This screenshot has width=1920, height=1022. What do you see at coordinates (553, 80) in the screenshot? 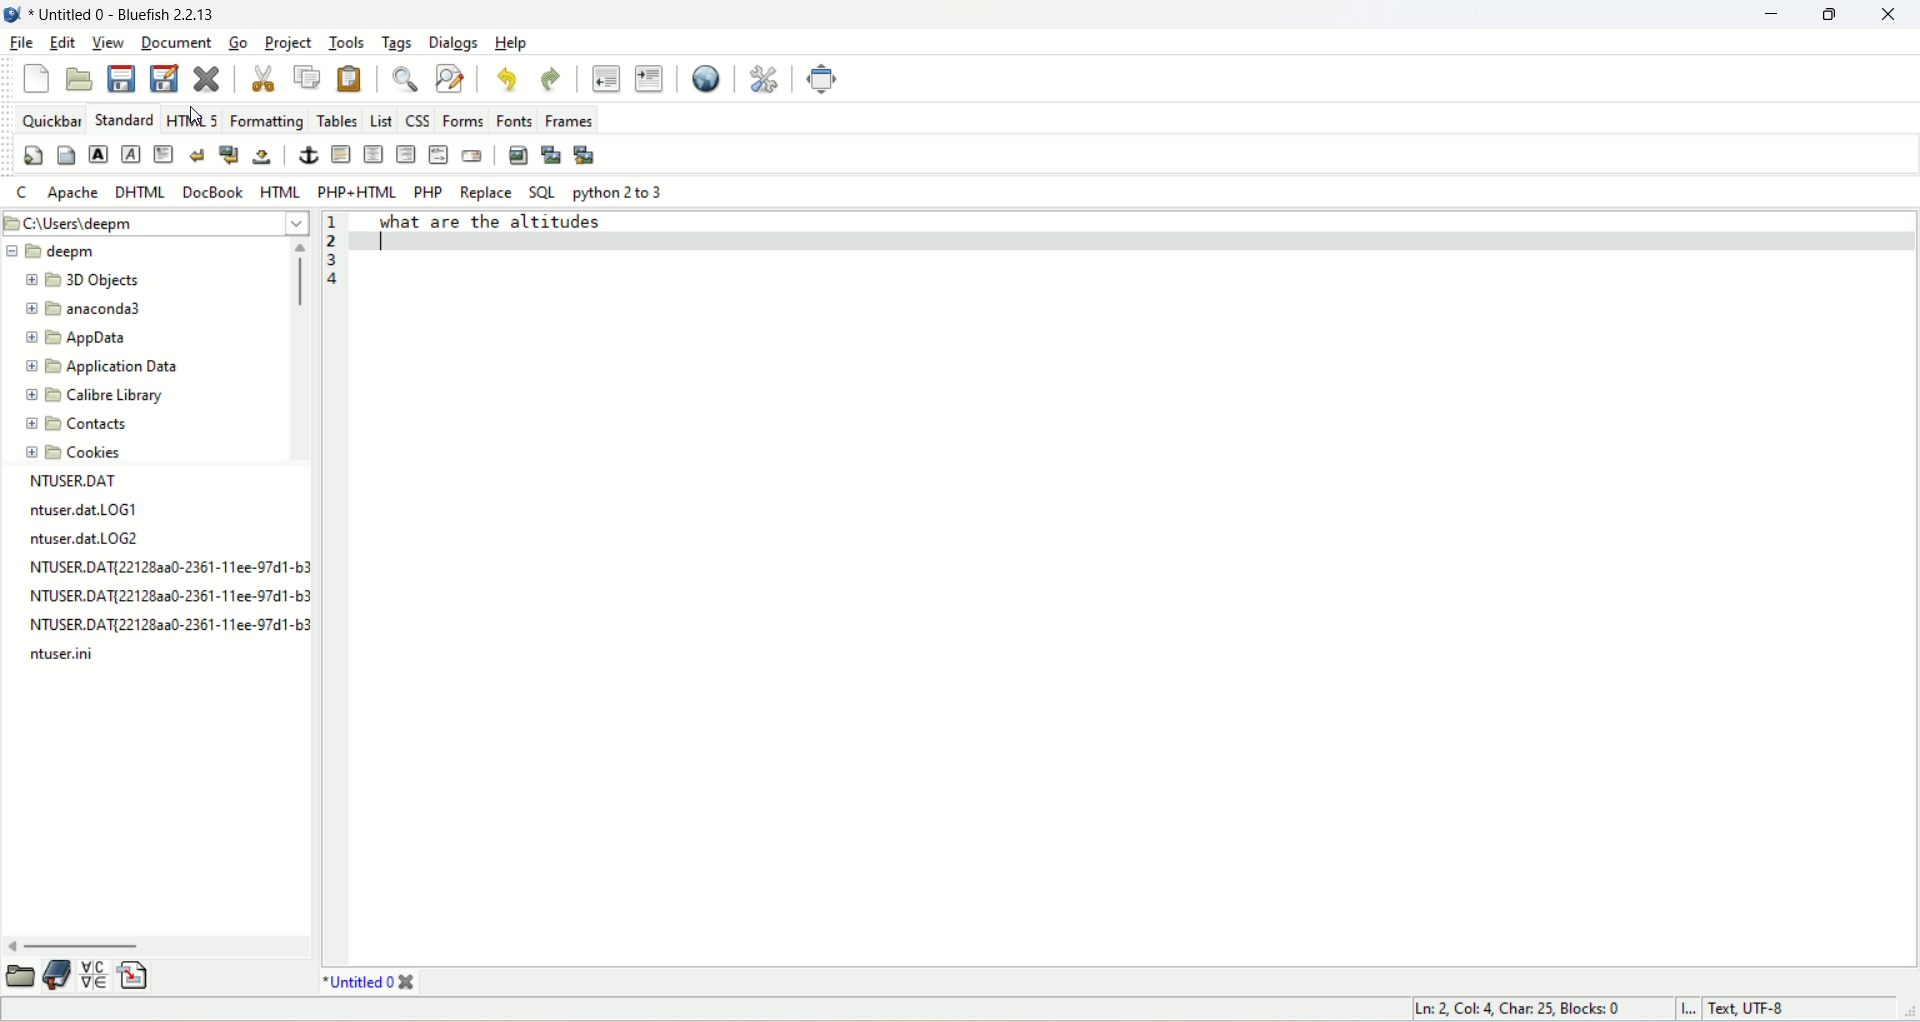
I see `redo` at bounding box center [553, 80].